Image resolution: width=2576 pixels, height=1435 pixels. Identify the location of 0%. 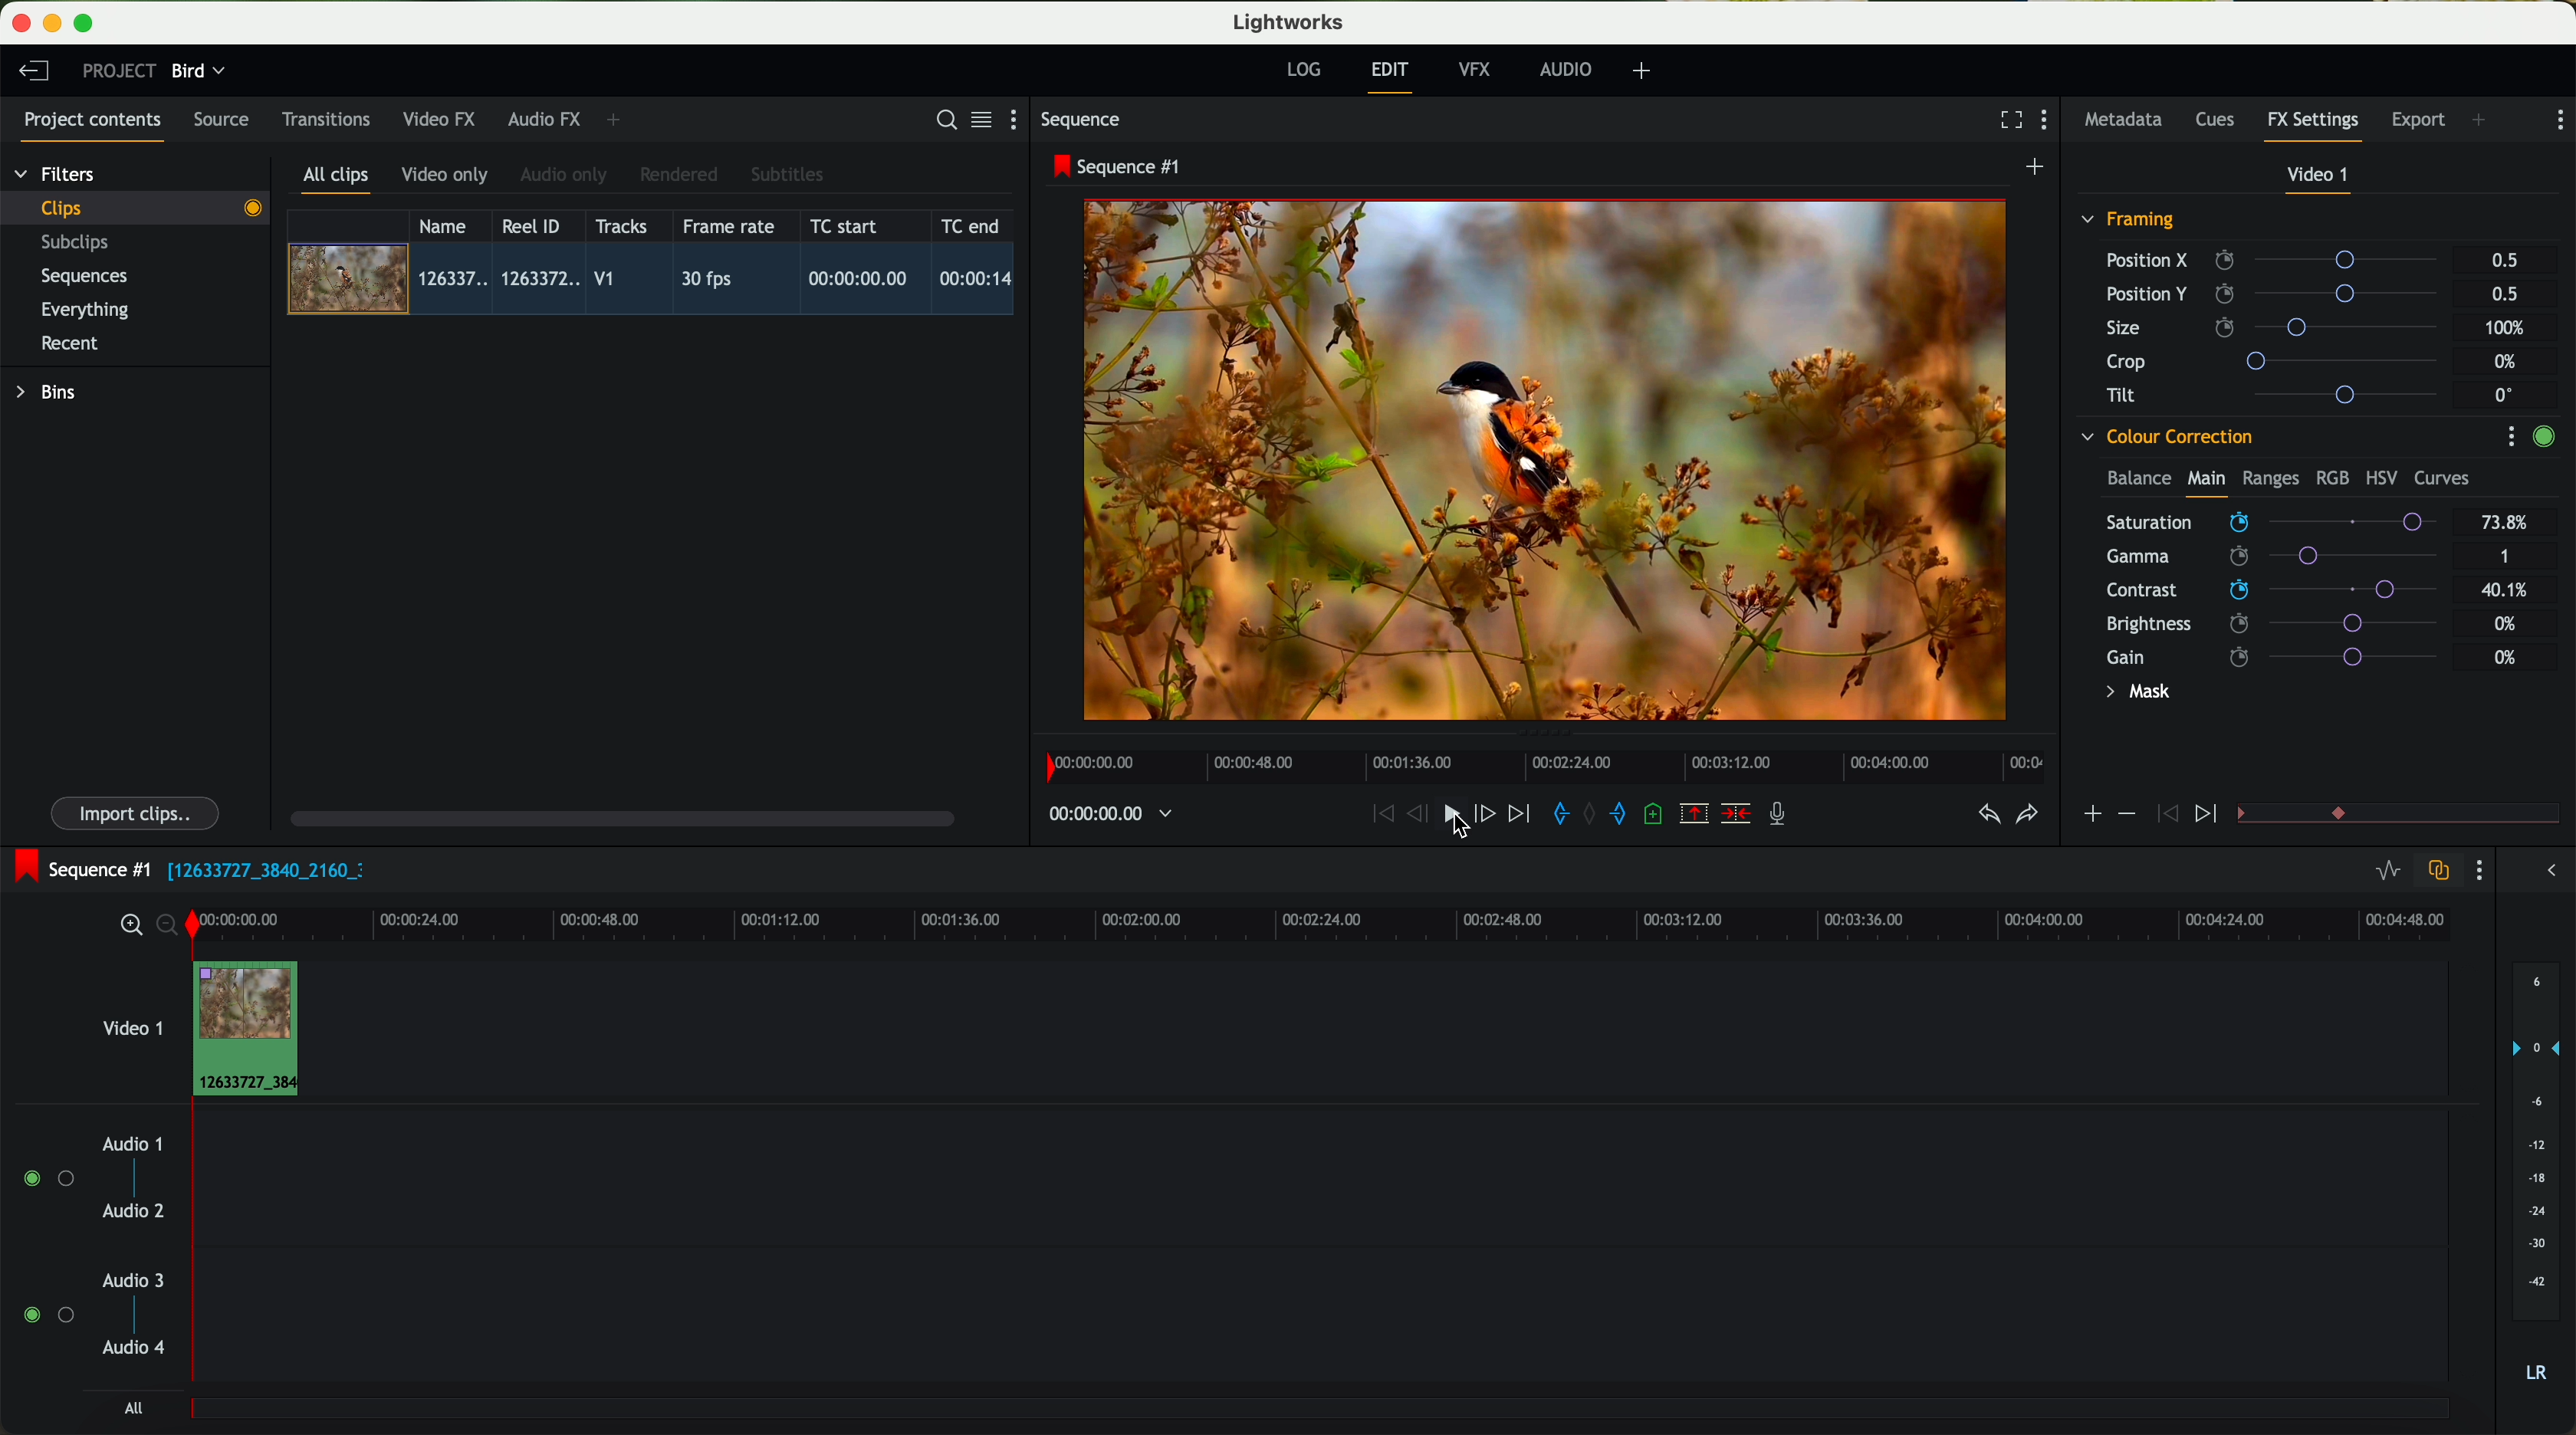
(2506, 621).